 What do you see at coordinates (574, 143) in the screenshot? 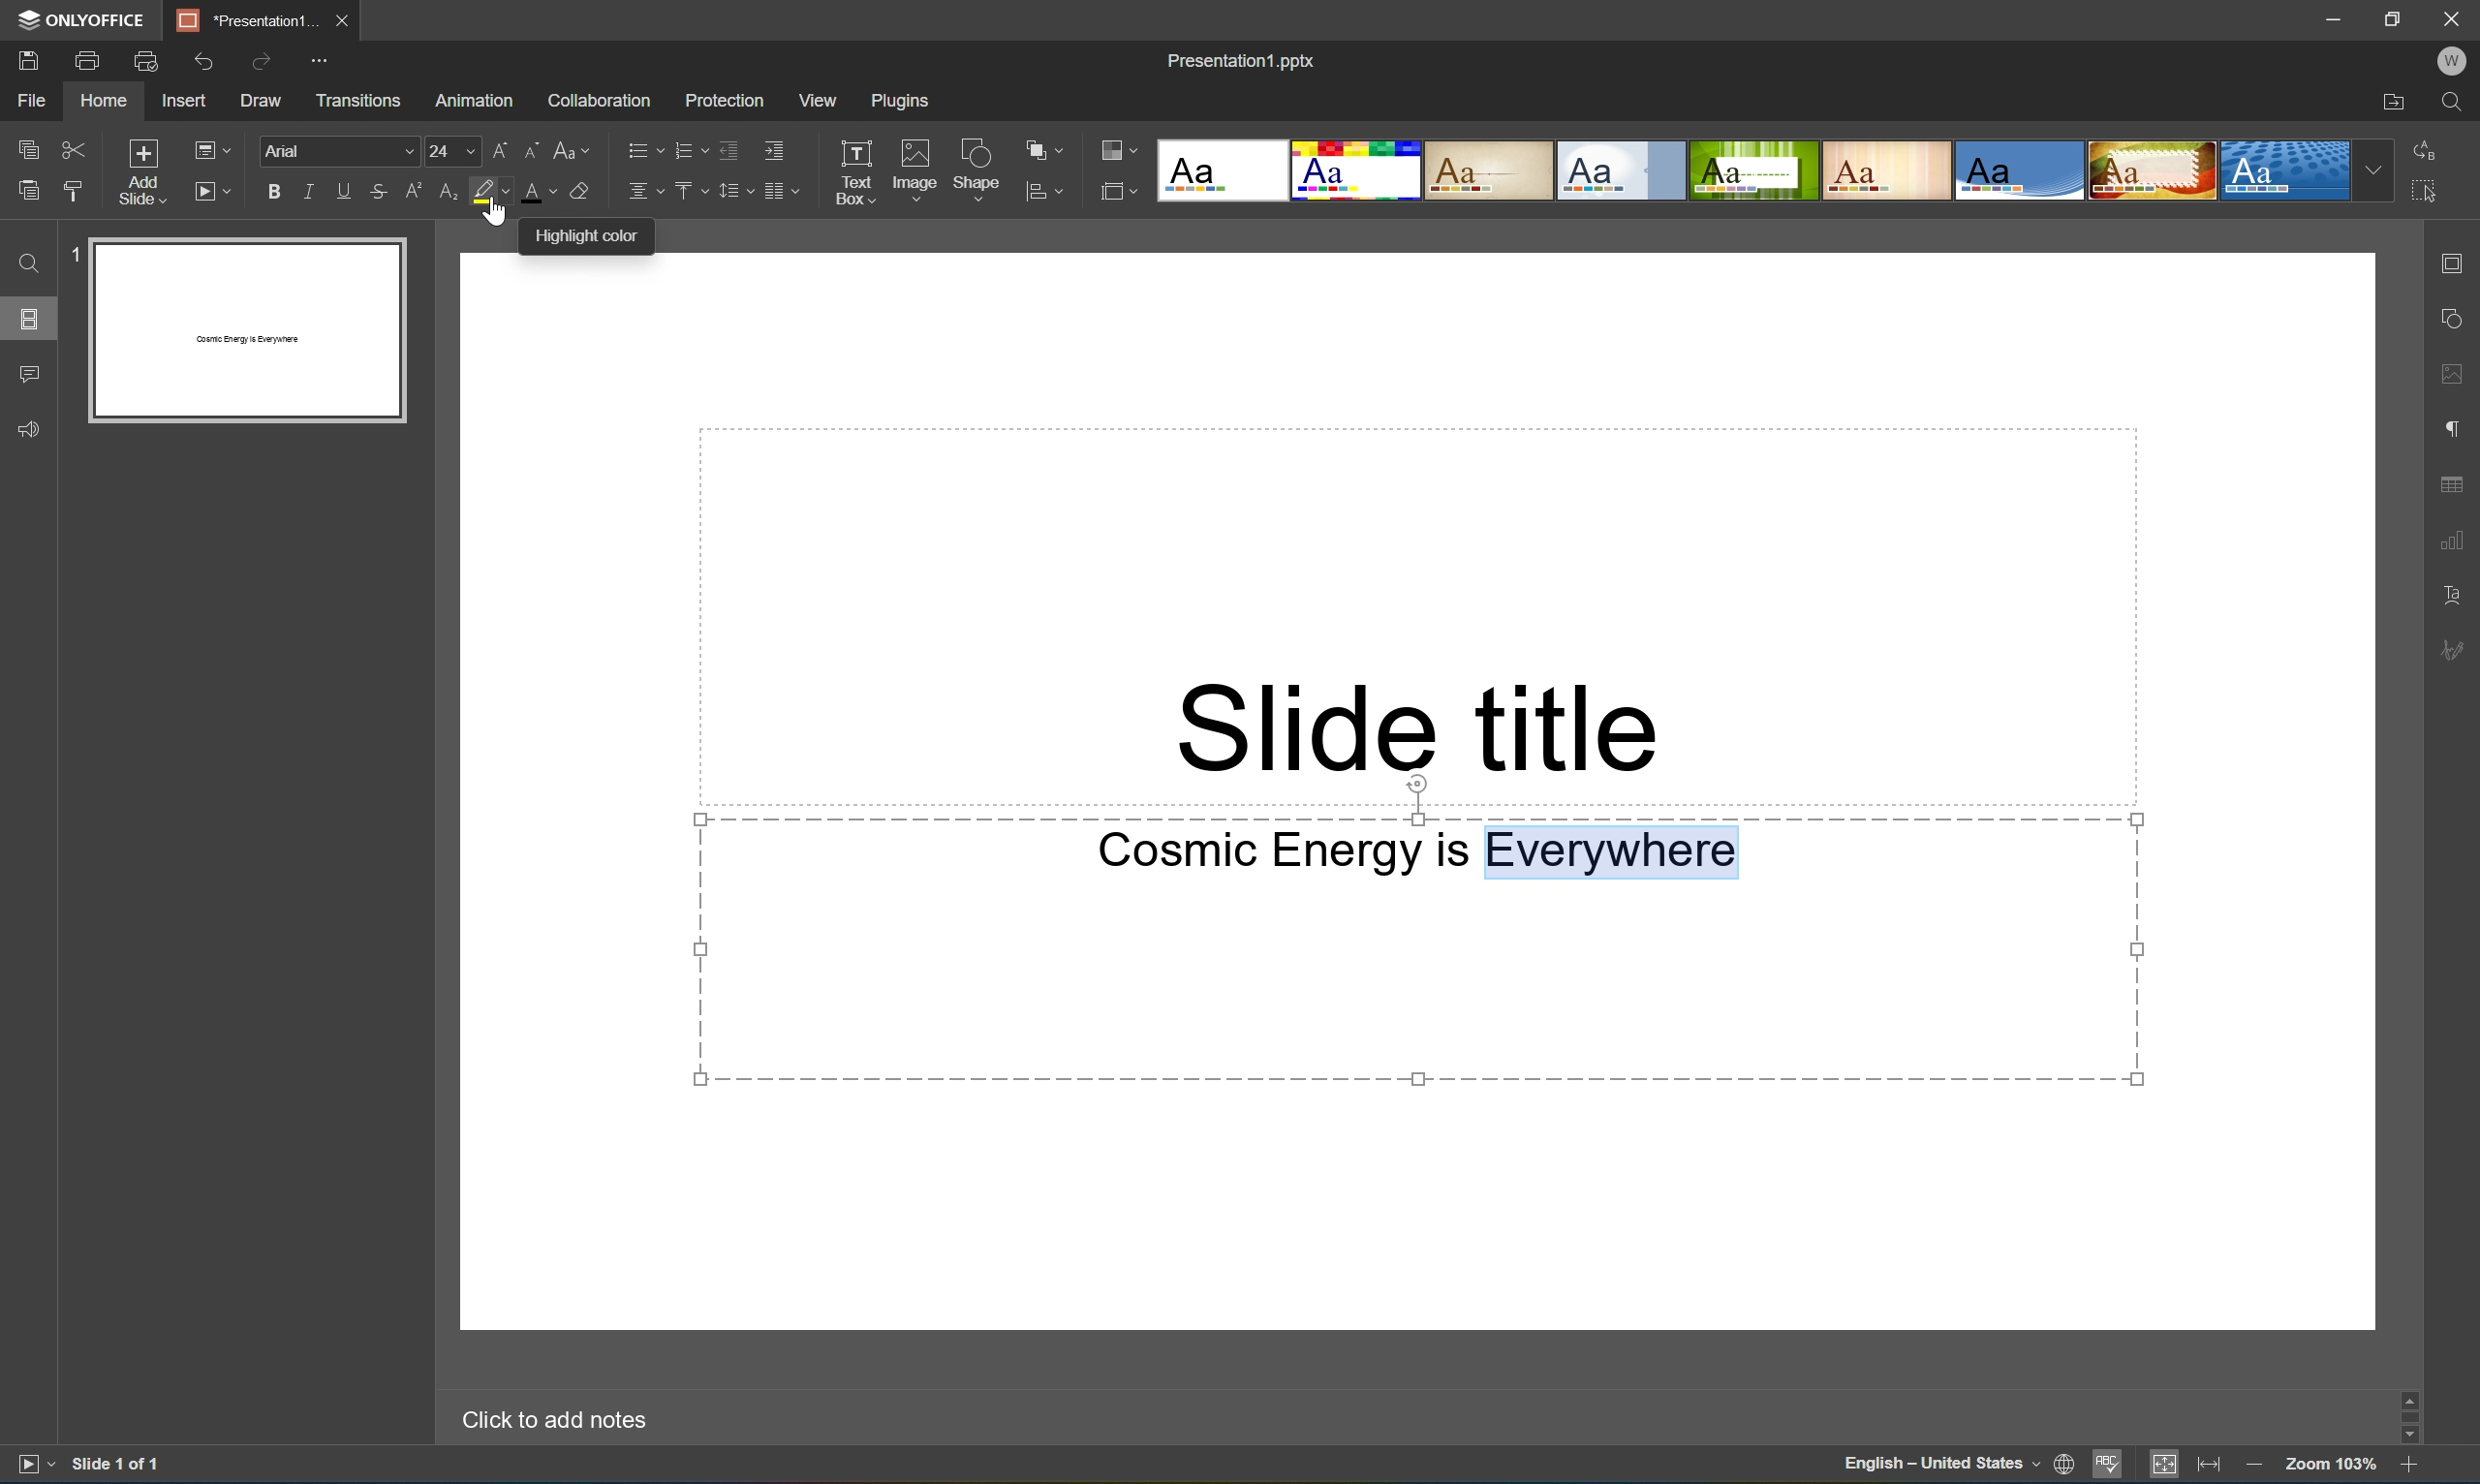
I see `Change case` at bounding box center [574, 143].